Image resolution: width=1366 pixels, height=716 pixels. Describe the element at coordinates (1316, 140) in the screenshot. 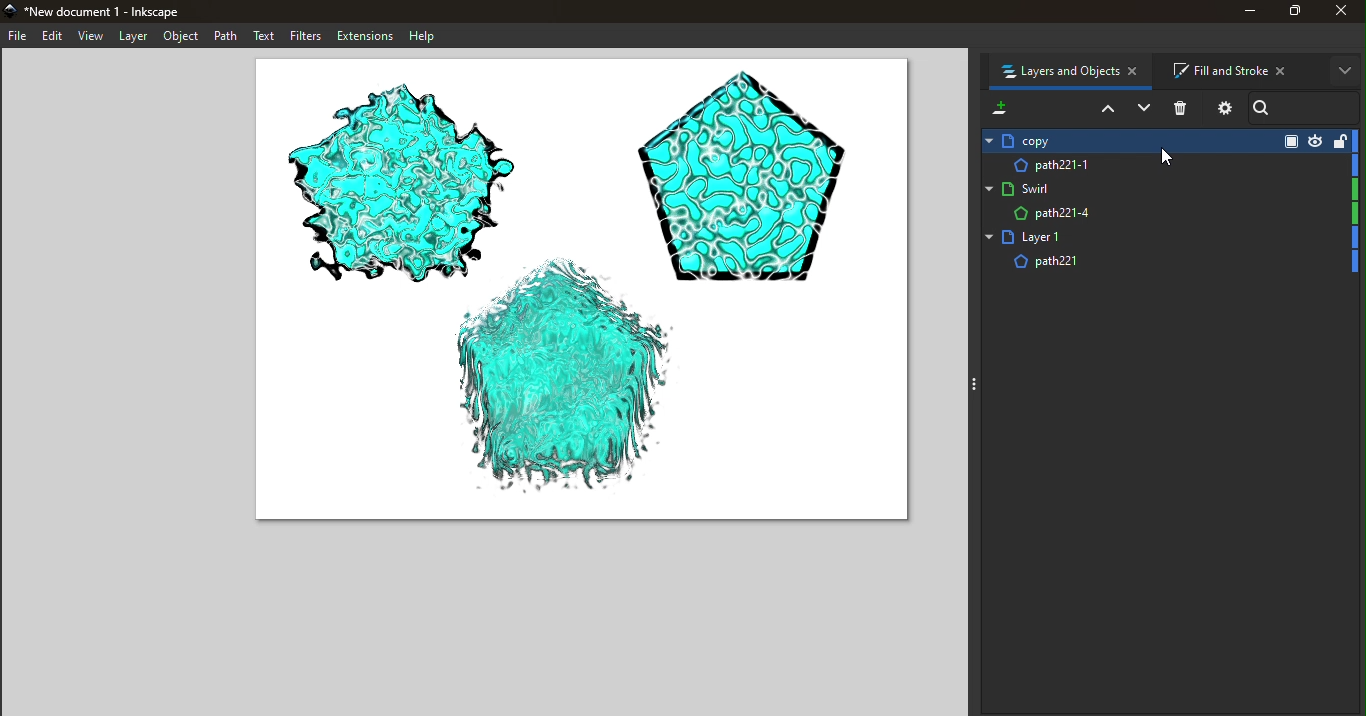

I see `Hide/Unhide Layer` at that location.